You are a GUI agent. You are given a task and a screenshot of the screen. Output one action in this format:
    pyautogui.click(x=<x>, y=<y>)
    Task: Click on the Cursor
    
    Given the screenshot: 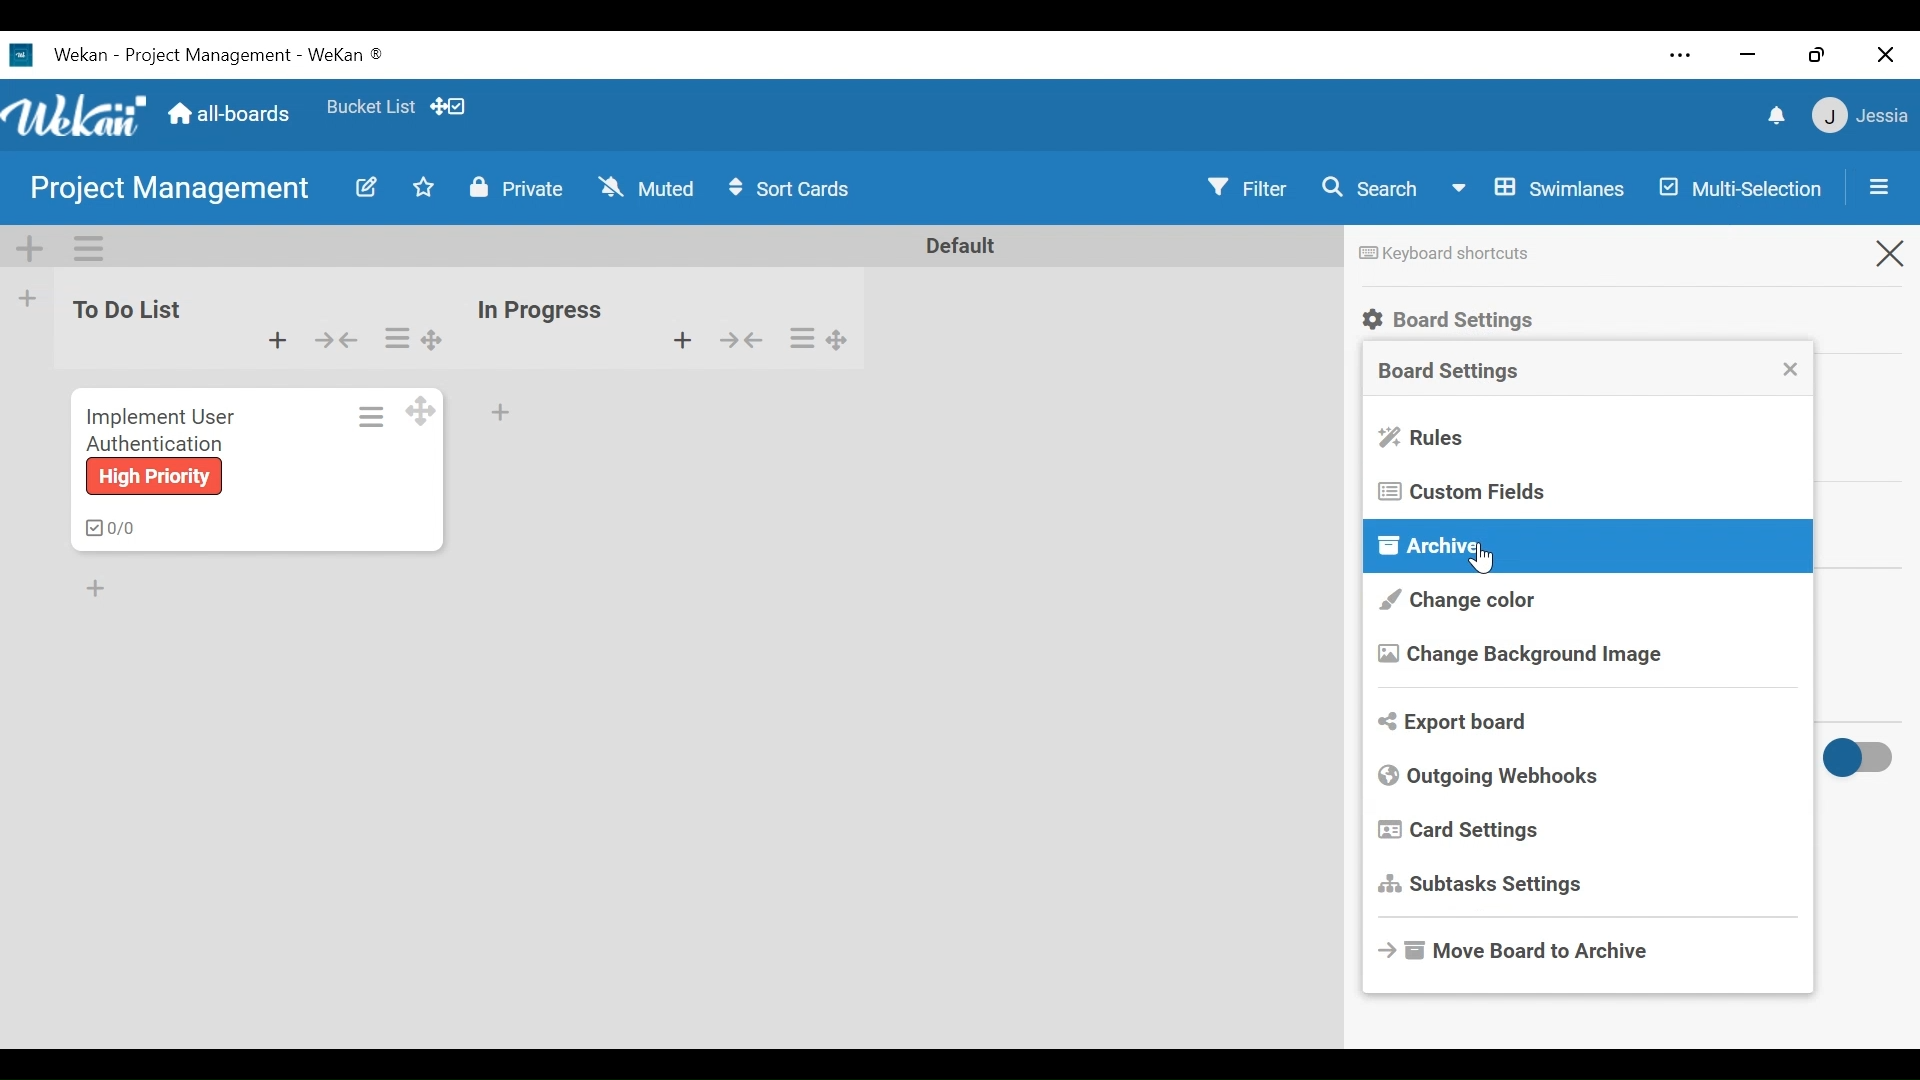 What is the action you would take?
    pyautogui.click(x=1490, y=555)
    